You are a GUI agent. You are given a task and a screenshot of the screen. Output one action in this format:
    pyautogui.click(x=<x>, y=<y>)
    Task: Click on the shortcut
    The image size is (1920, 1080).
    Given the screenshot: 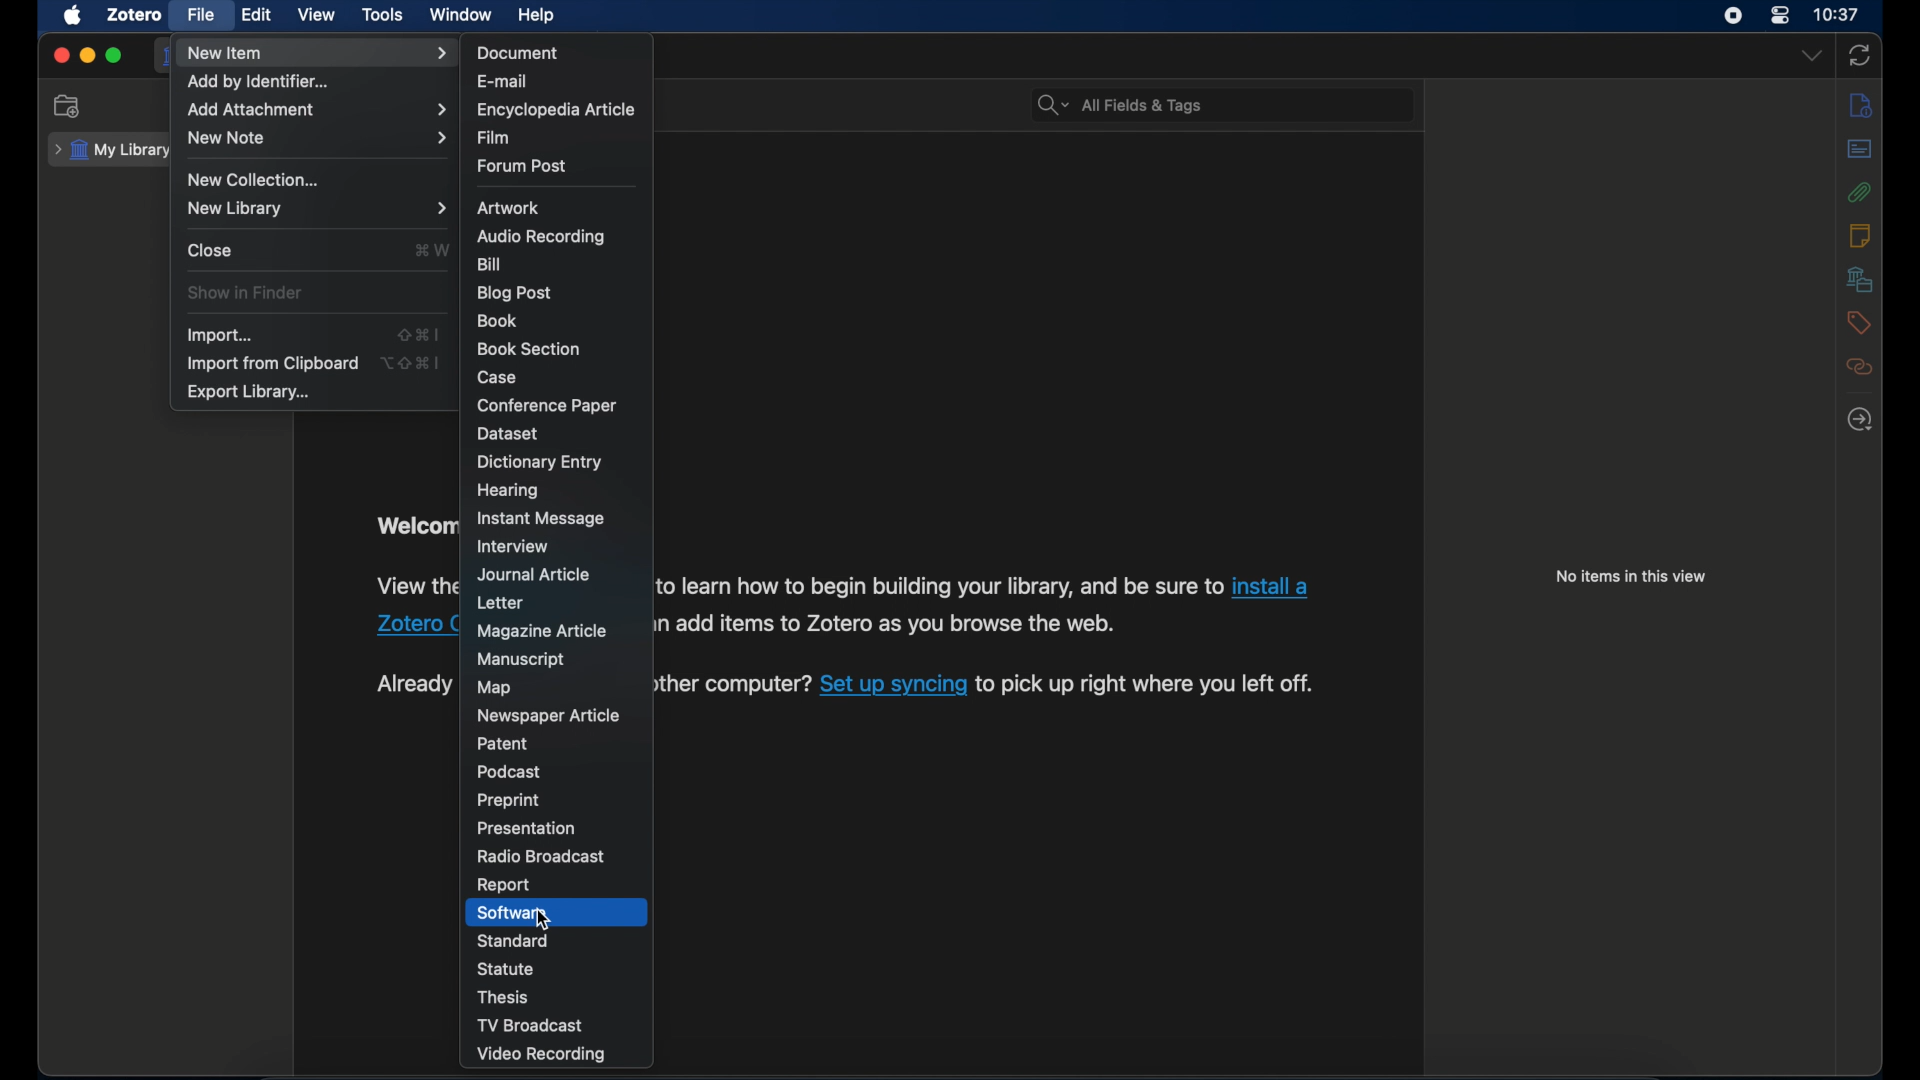 What is the action you would take?
    pyautogui.click(x=430, y=252)
    